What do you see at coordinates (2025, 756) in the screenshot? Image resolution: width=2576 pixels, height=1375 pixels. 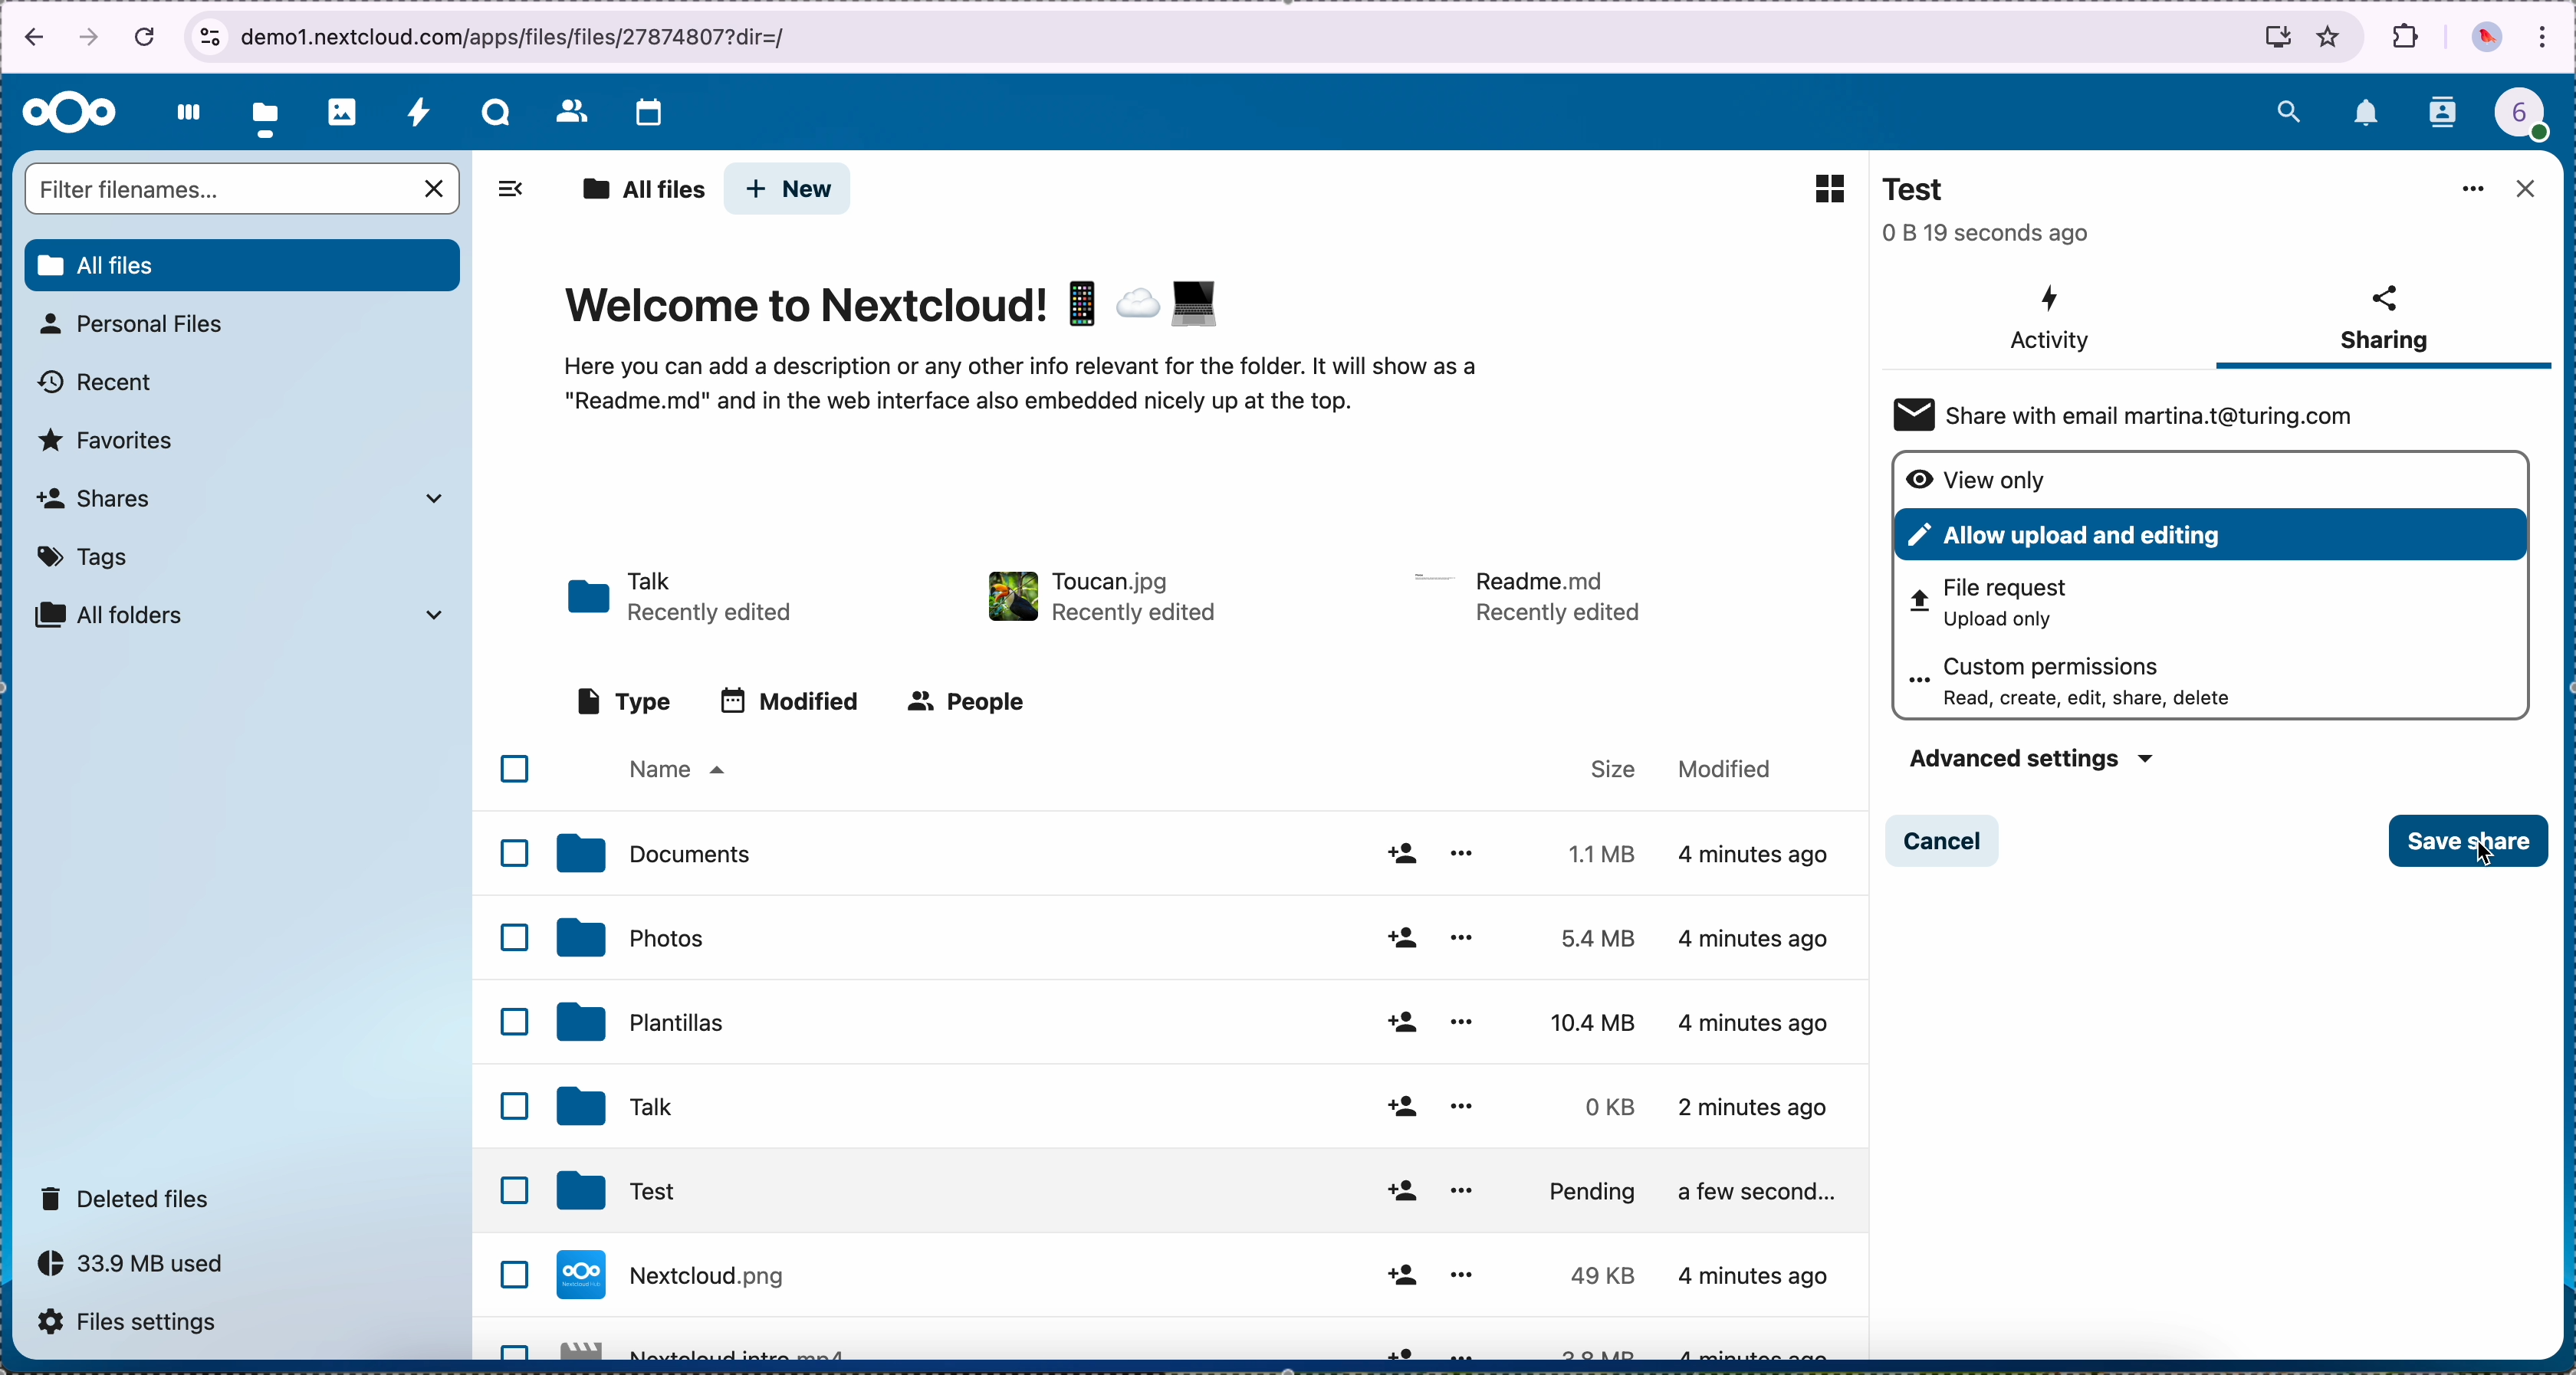 I see `advanced settings` at bounding box center [2025, 756].